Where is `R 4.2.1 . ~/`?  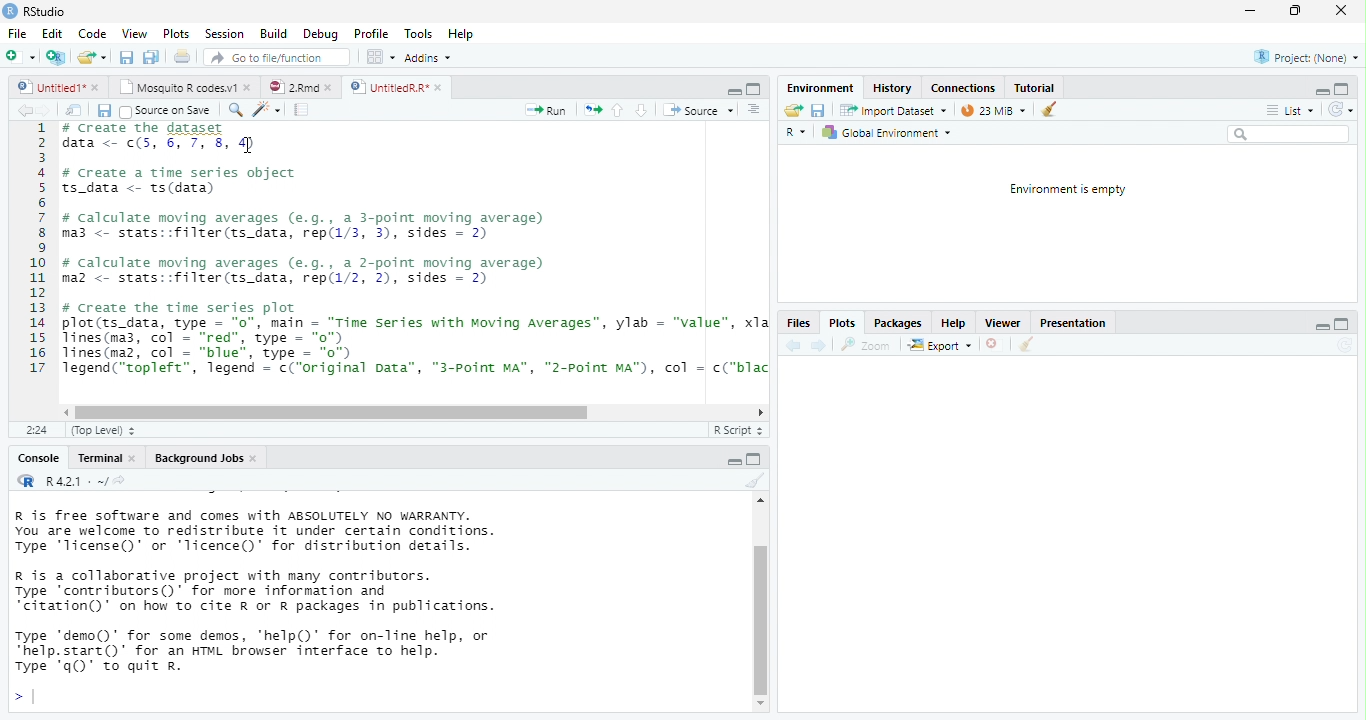
R 4.2.1 . ~/ is located at coordinates (74, 480).